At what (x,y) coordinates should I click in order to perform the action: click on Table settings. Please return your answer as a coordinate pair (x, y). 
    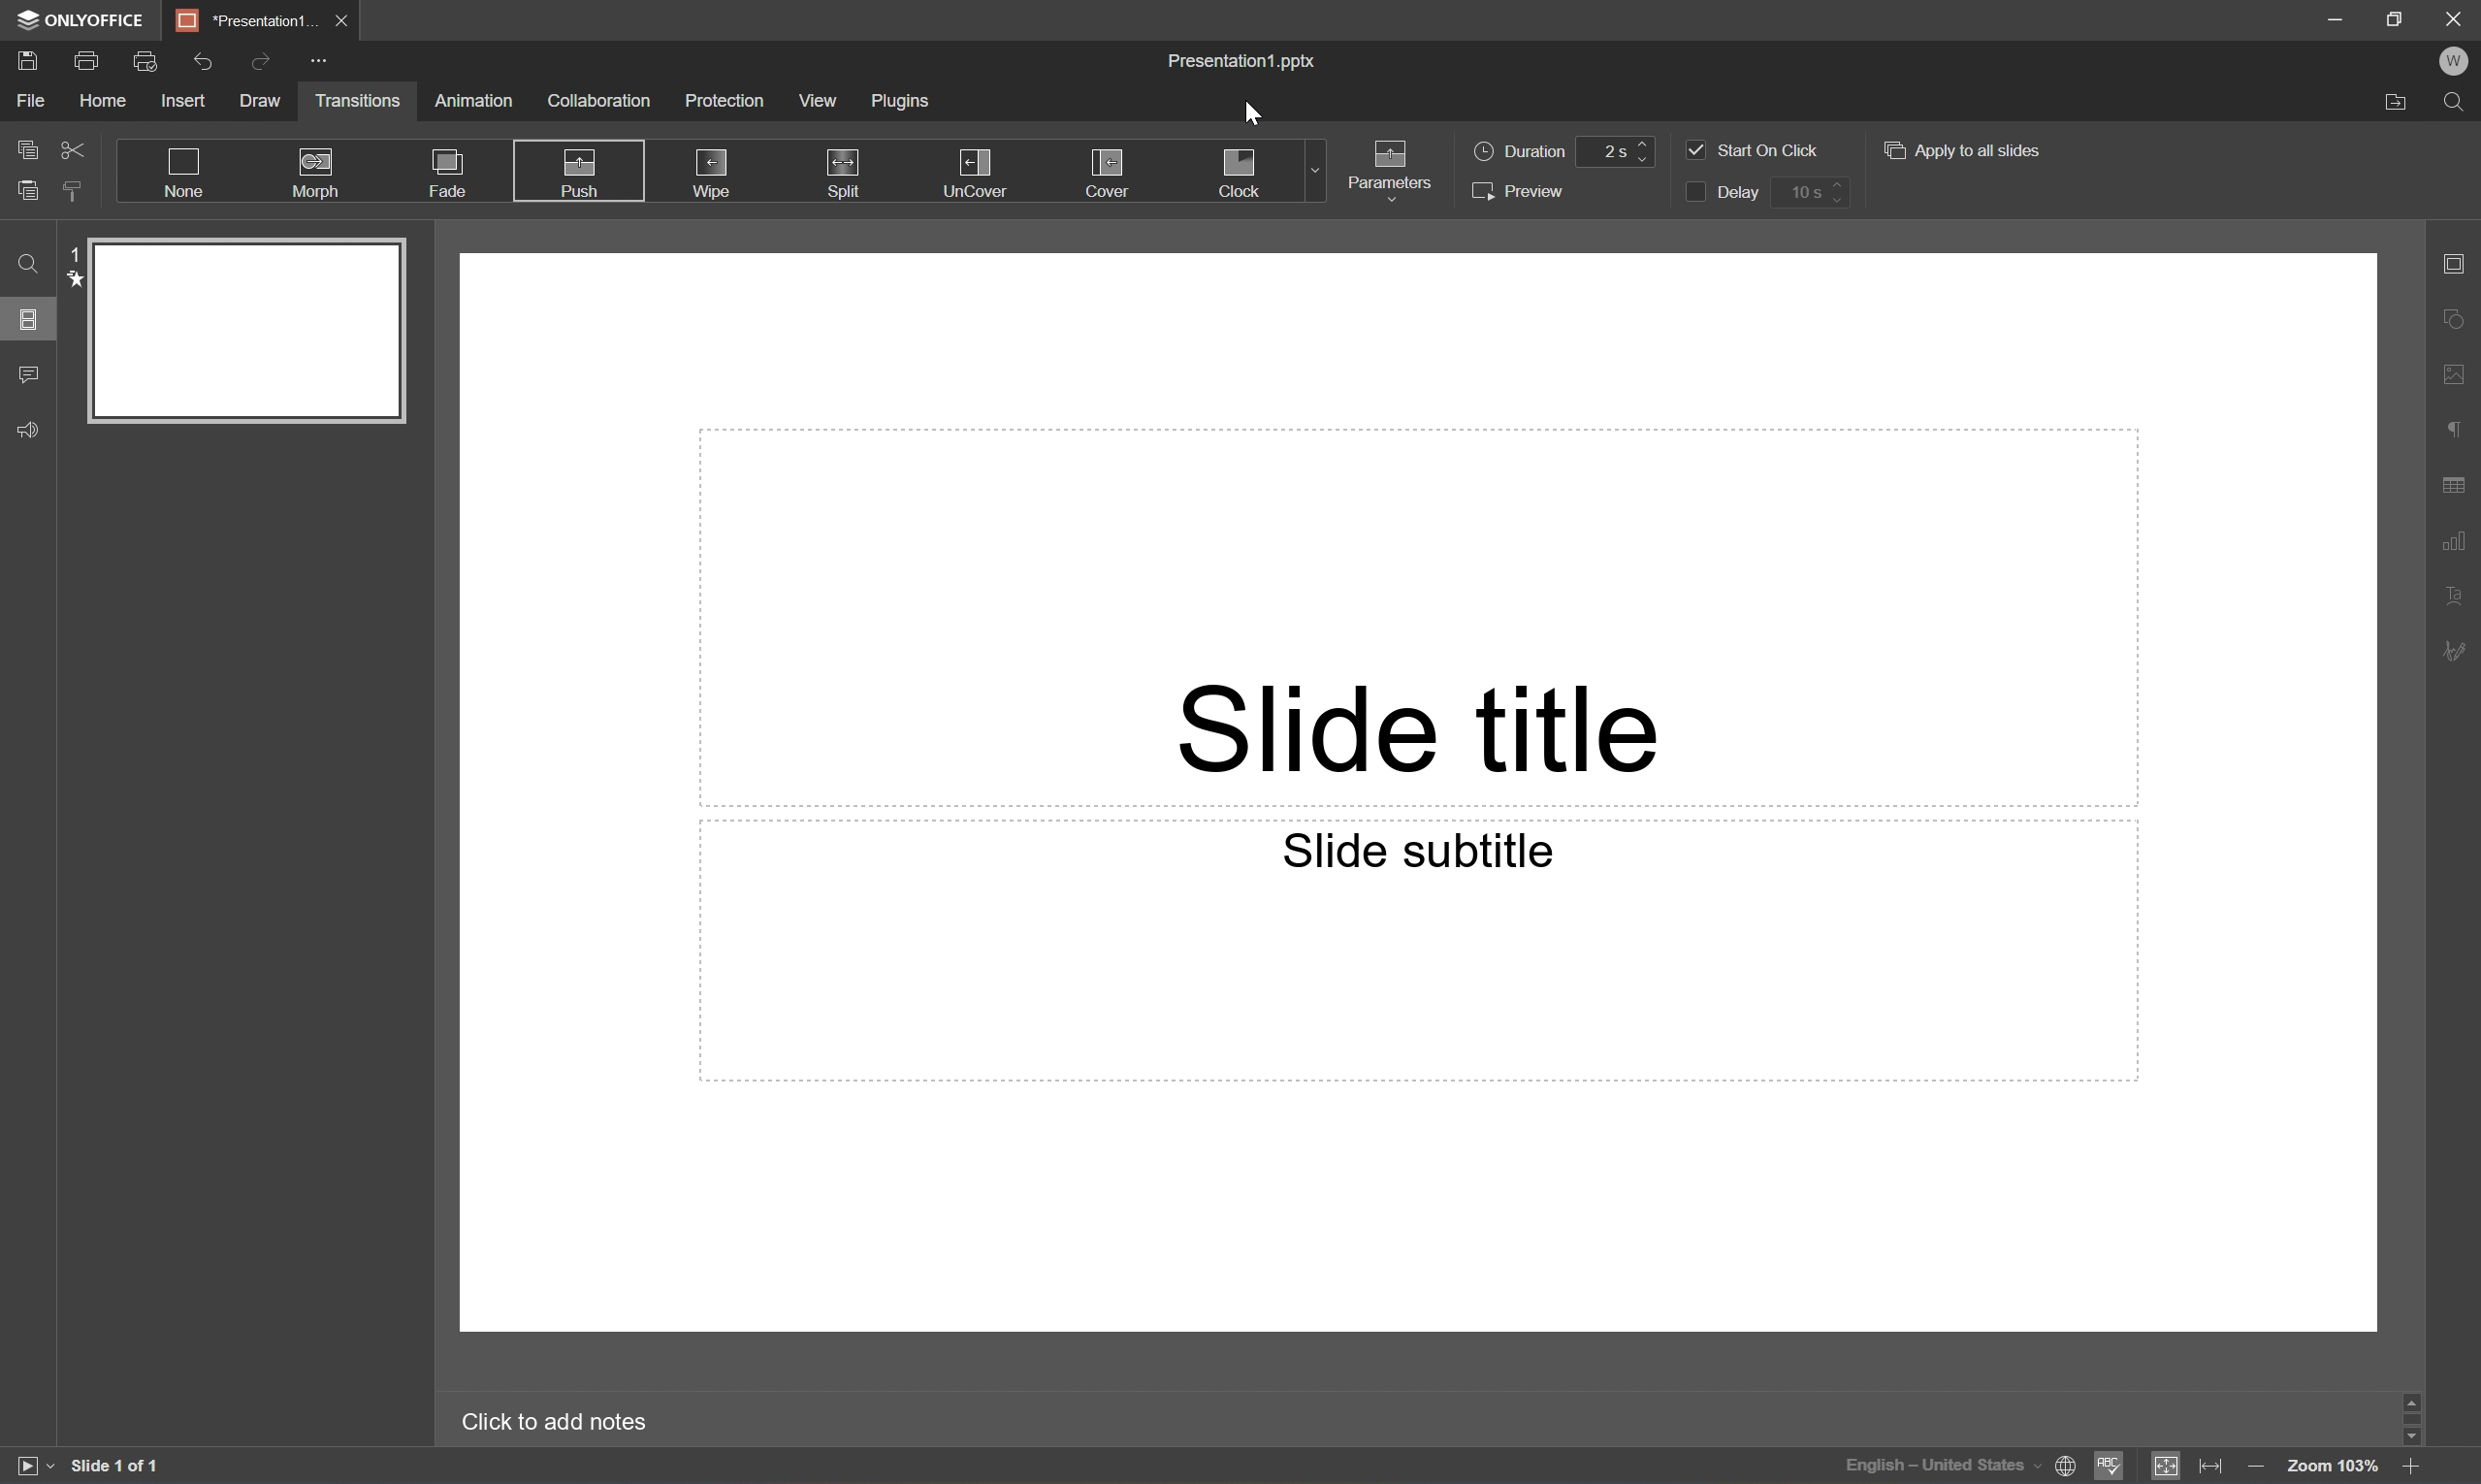
    Looking at the image, I should click on (2458, 483).